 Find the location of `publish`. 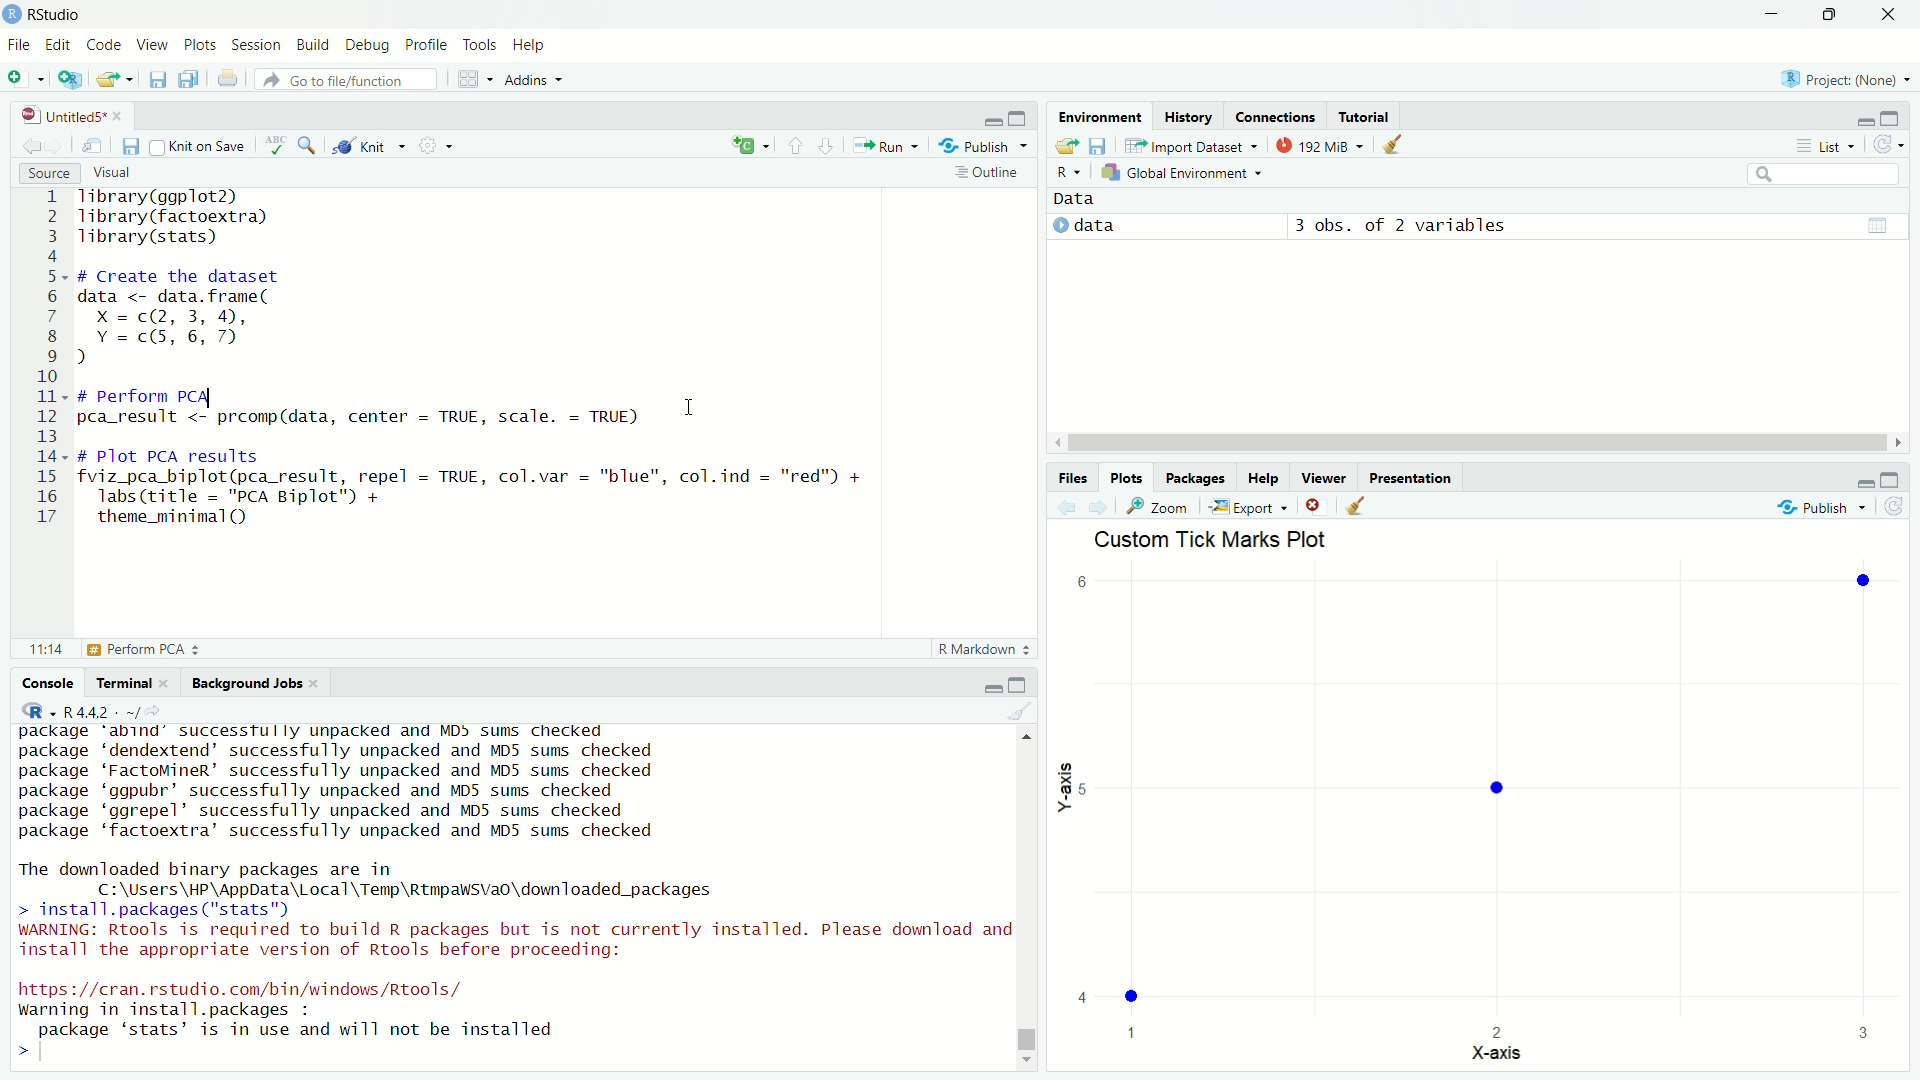

publish is located at coordinates (1822, 504).